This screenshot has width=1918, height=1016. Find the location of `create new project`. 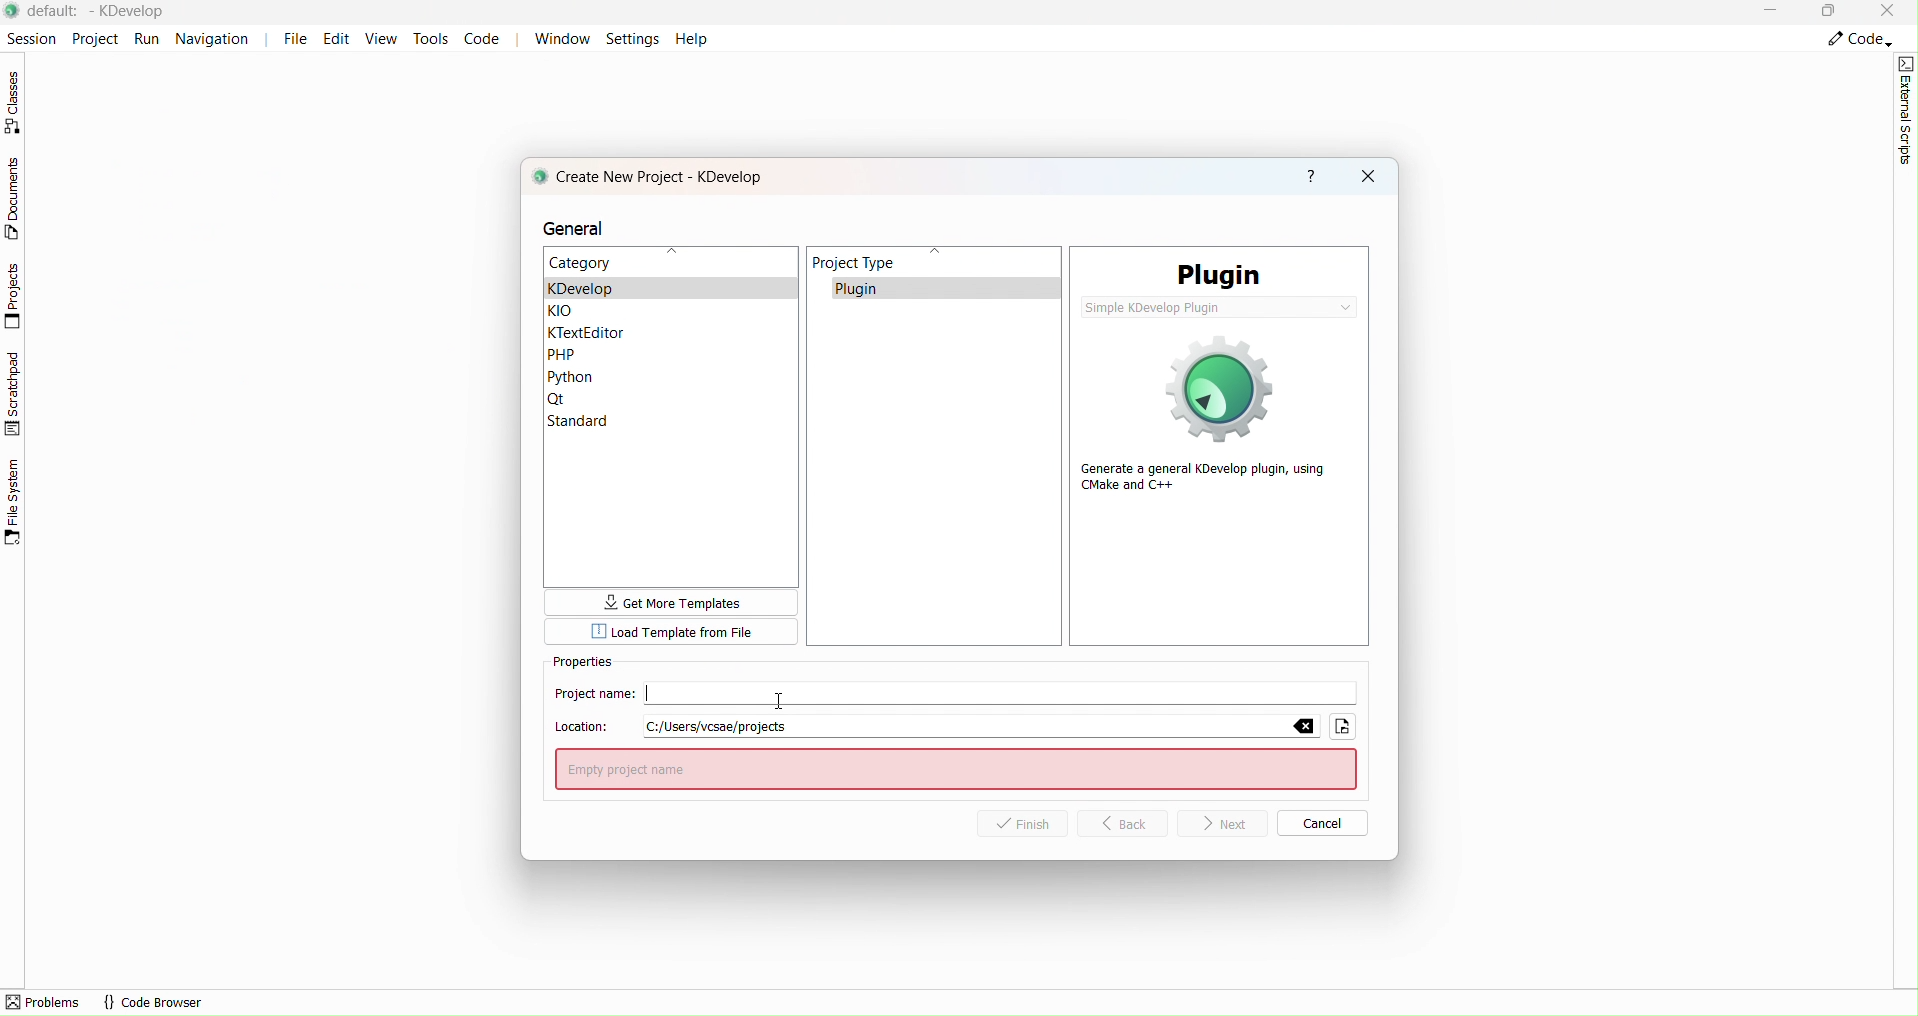

create new project is located at coordinates (655, 176).